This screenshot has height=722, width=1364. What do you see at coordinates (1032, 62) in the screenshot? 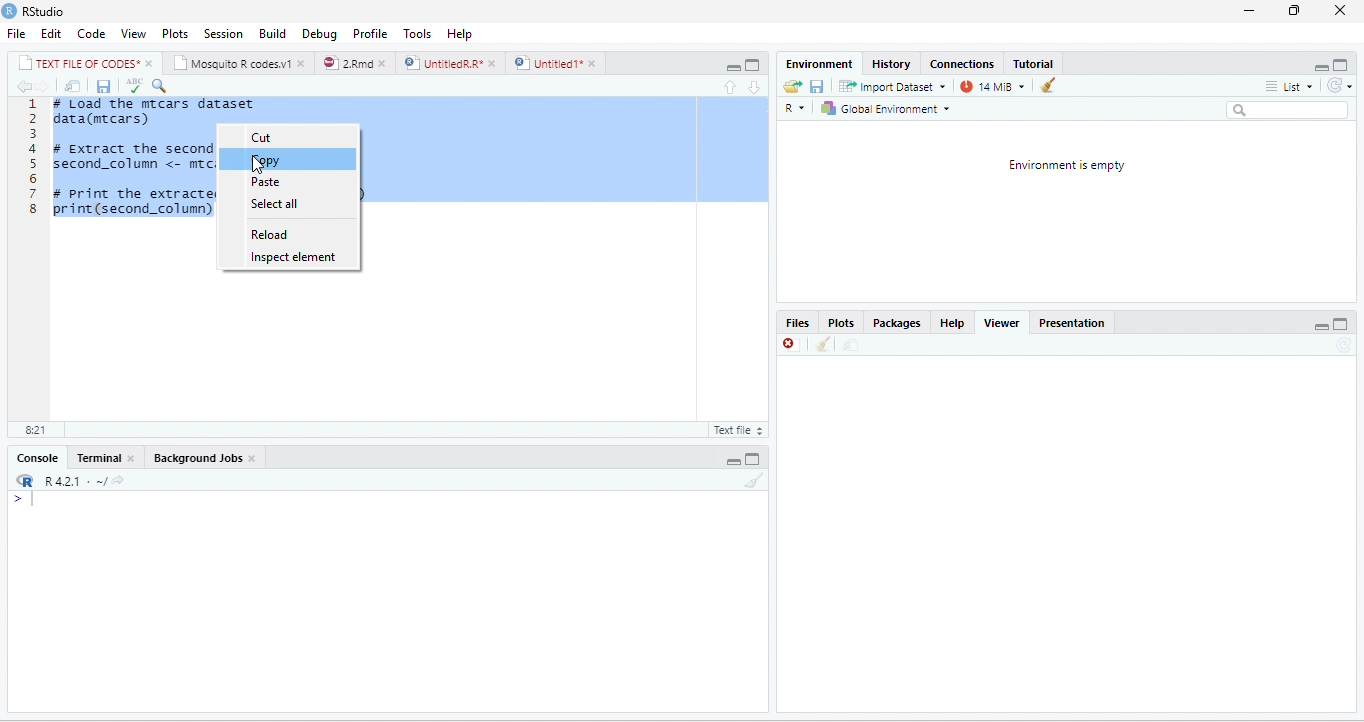
I see `Tutorial` at bounding box center [1032, 62].